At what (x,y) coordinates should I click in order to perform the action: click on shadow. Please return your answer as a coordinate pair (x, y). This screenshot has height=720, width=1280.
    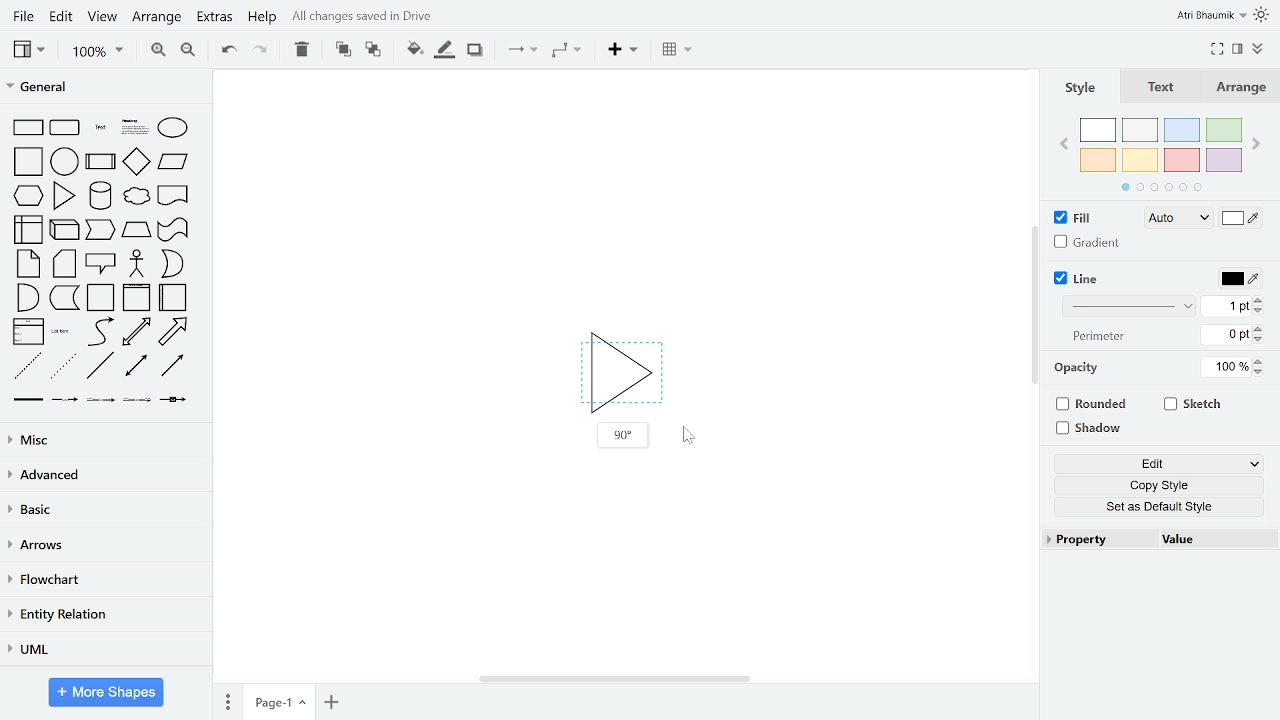
    Looking at the image, I should click on (1091, 427).